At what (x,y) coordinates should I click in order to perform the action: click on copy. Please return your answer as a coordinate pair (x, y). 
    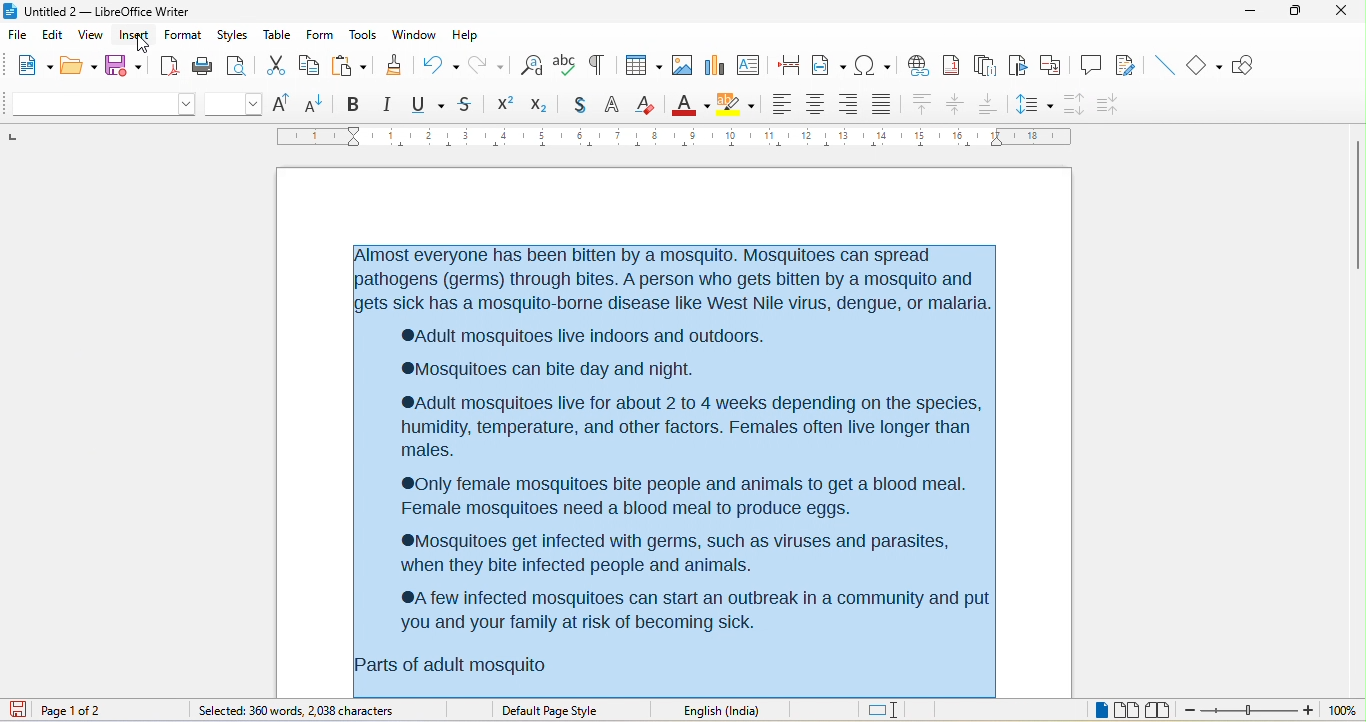
    Looking at the image, I should click on (308, 67).